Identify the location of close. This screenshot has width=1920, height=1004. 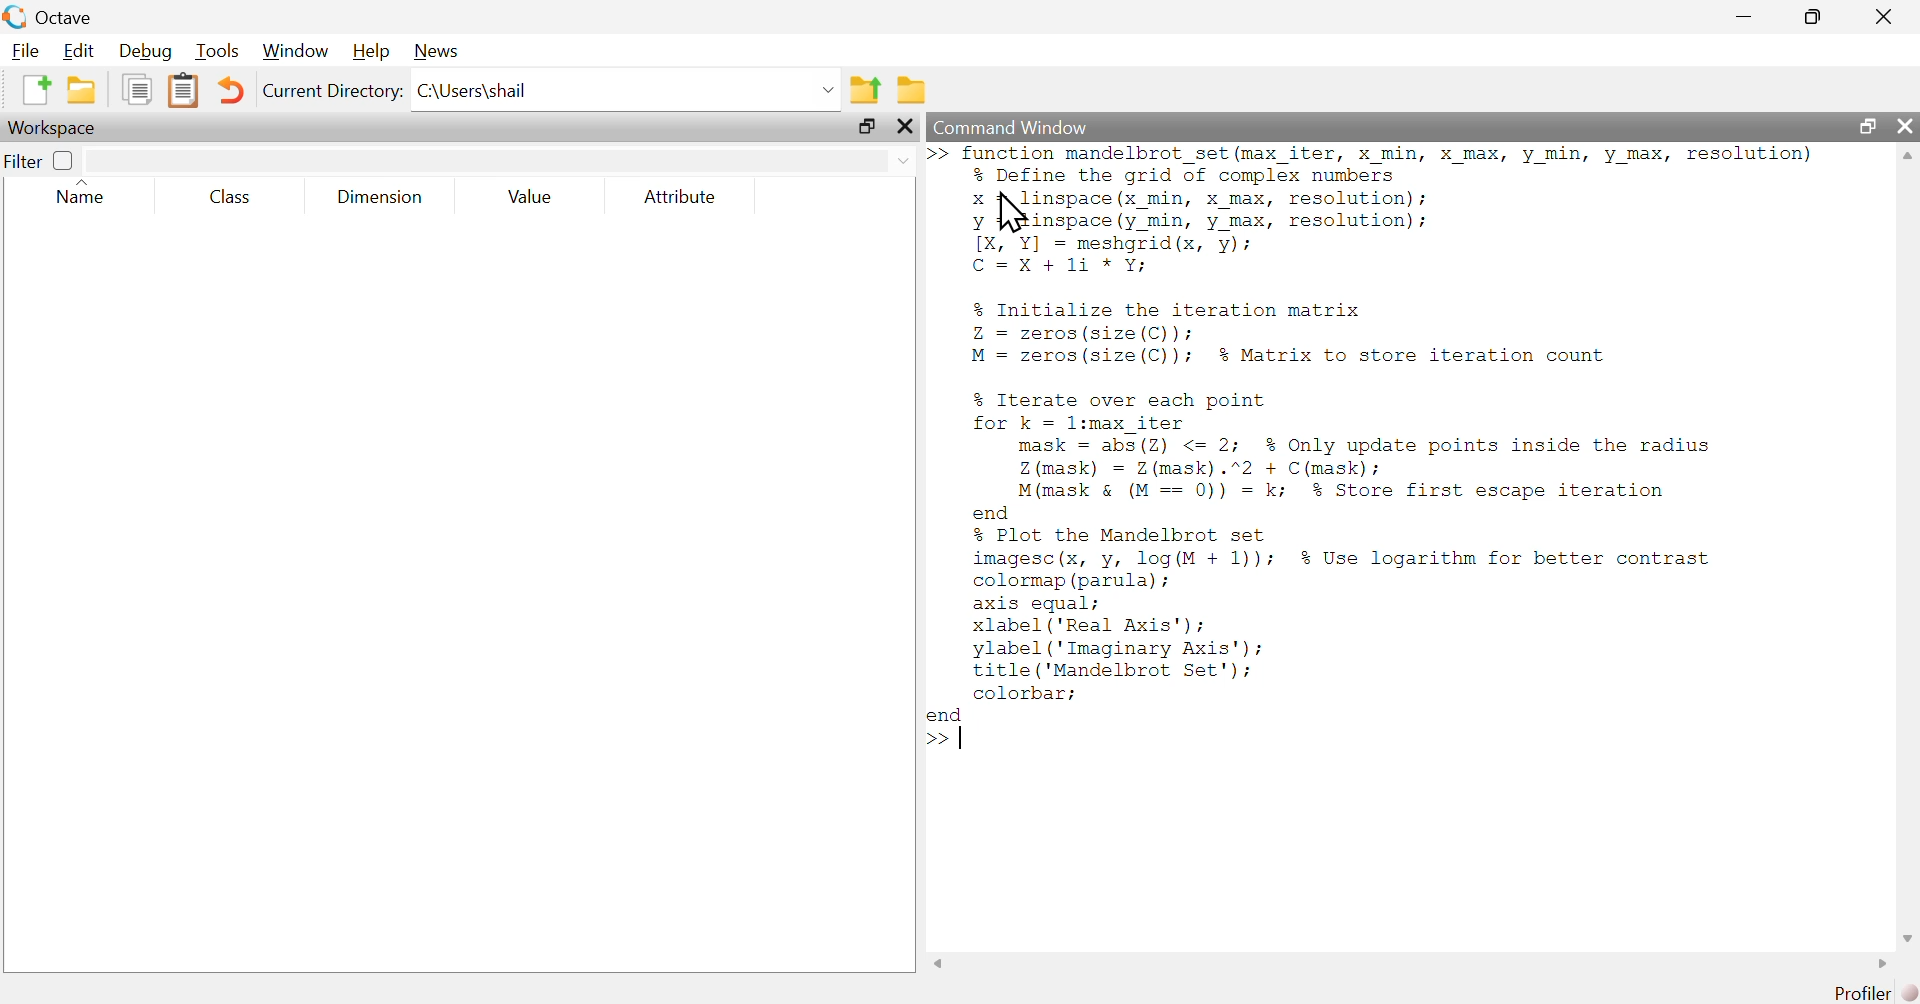
(1903, 128).